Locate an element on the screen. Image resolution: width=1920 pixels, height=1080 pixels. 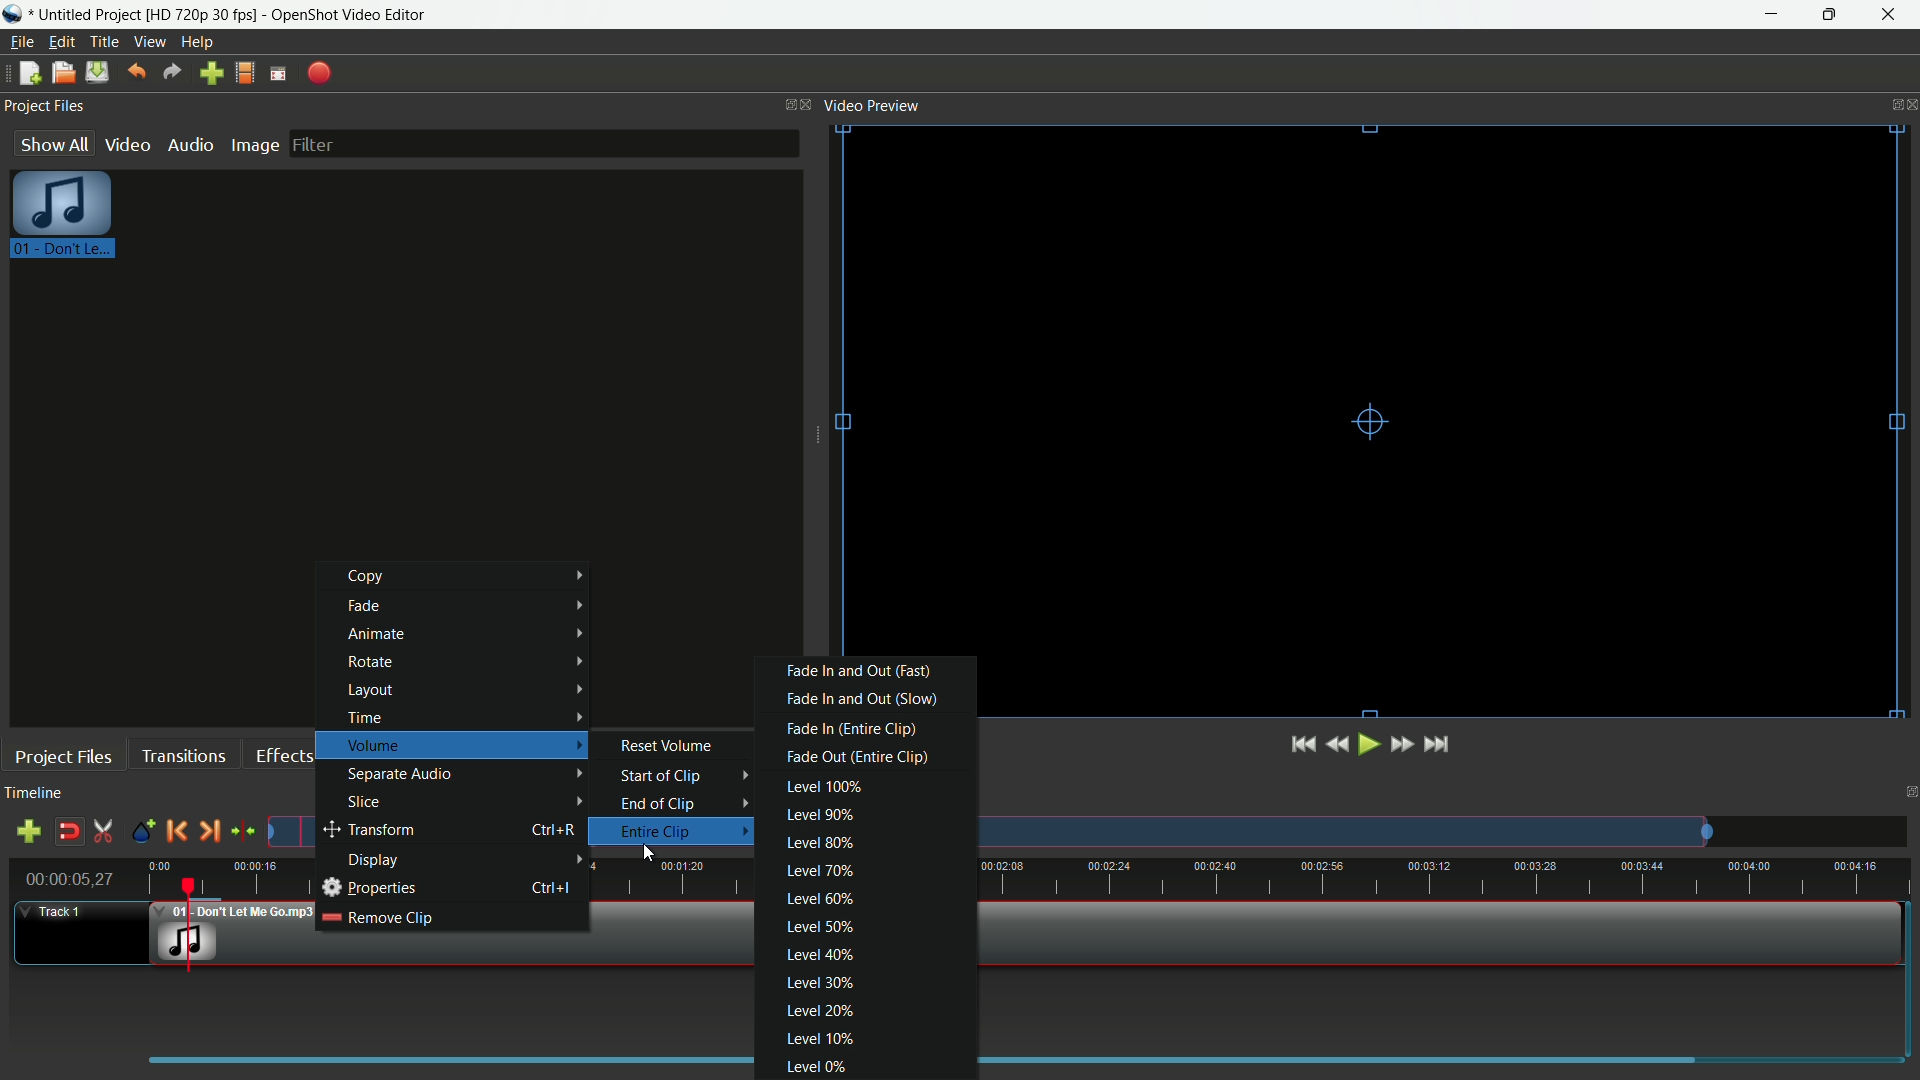
transitions is located at coordinates (185, 756).